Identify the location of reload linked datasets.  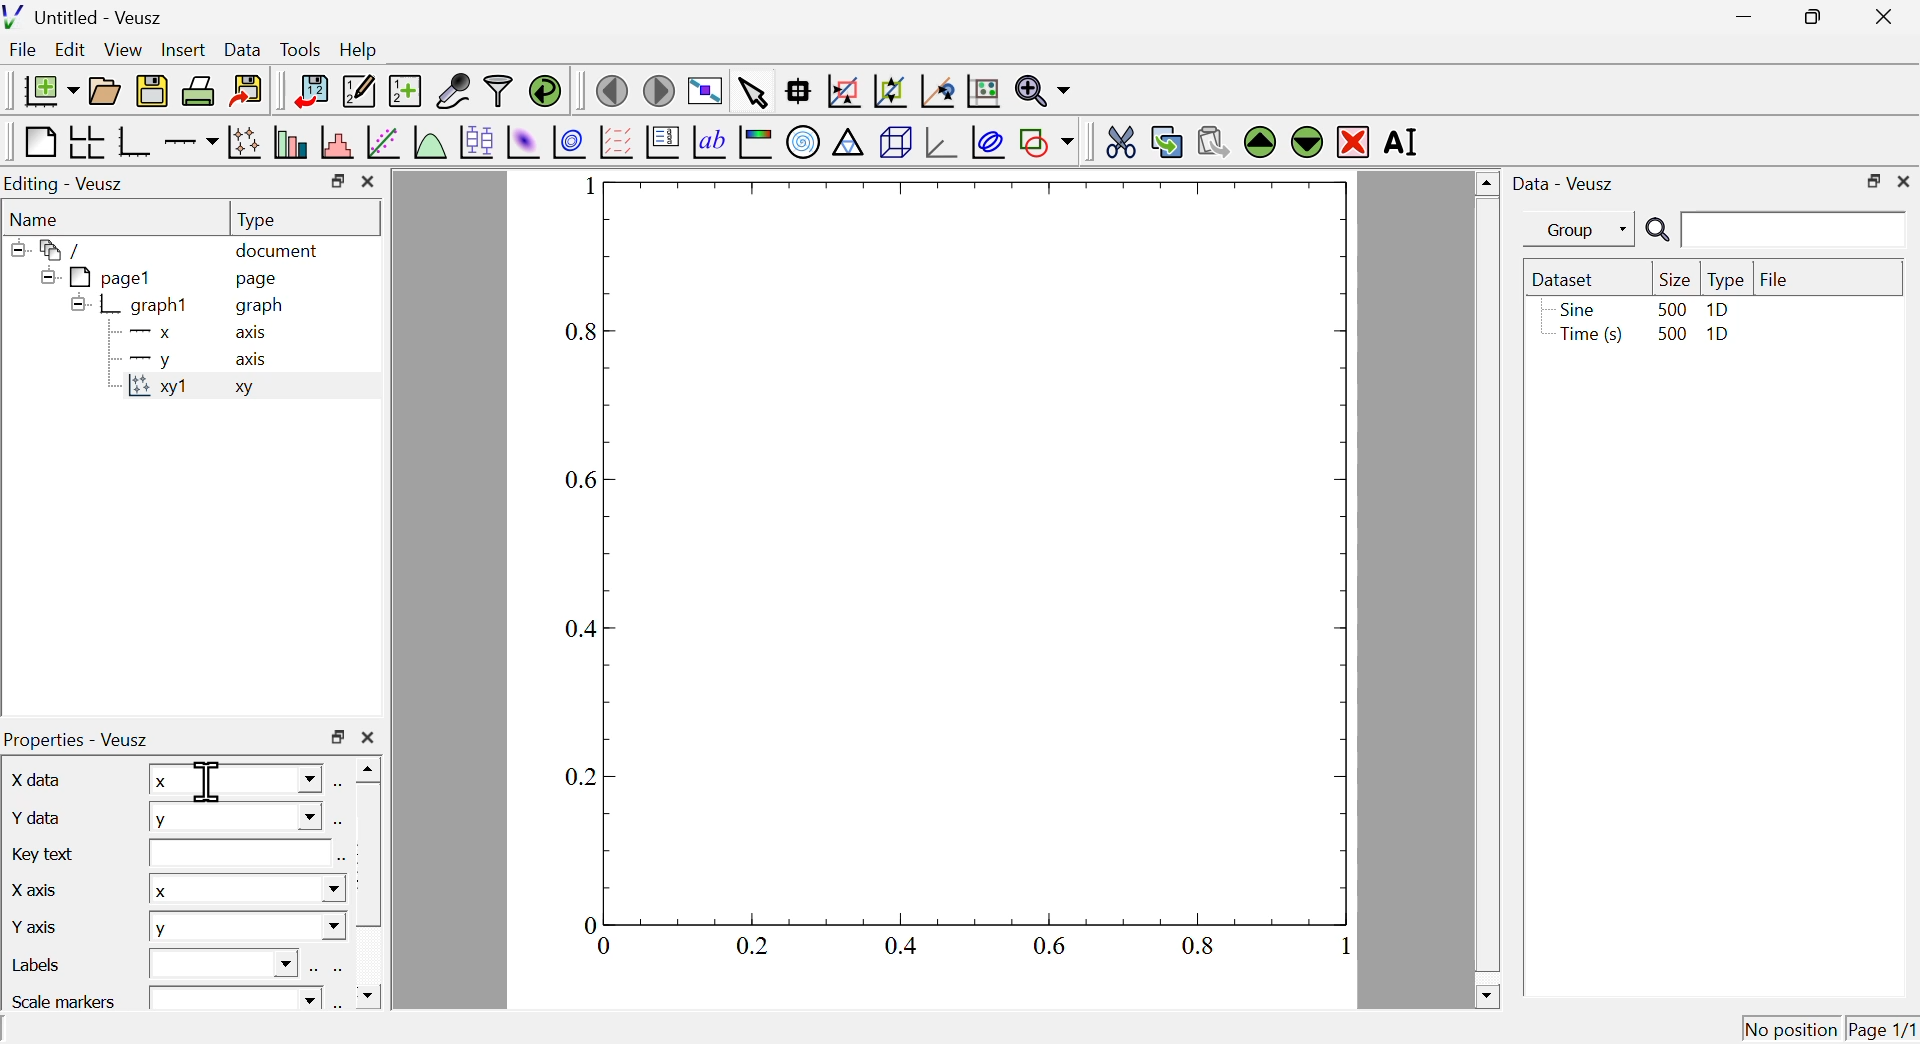
(544, 90).